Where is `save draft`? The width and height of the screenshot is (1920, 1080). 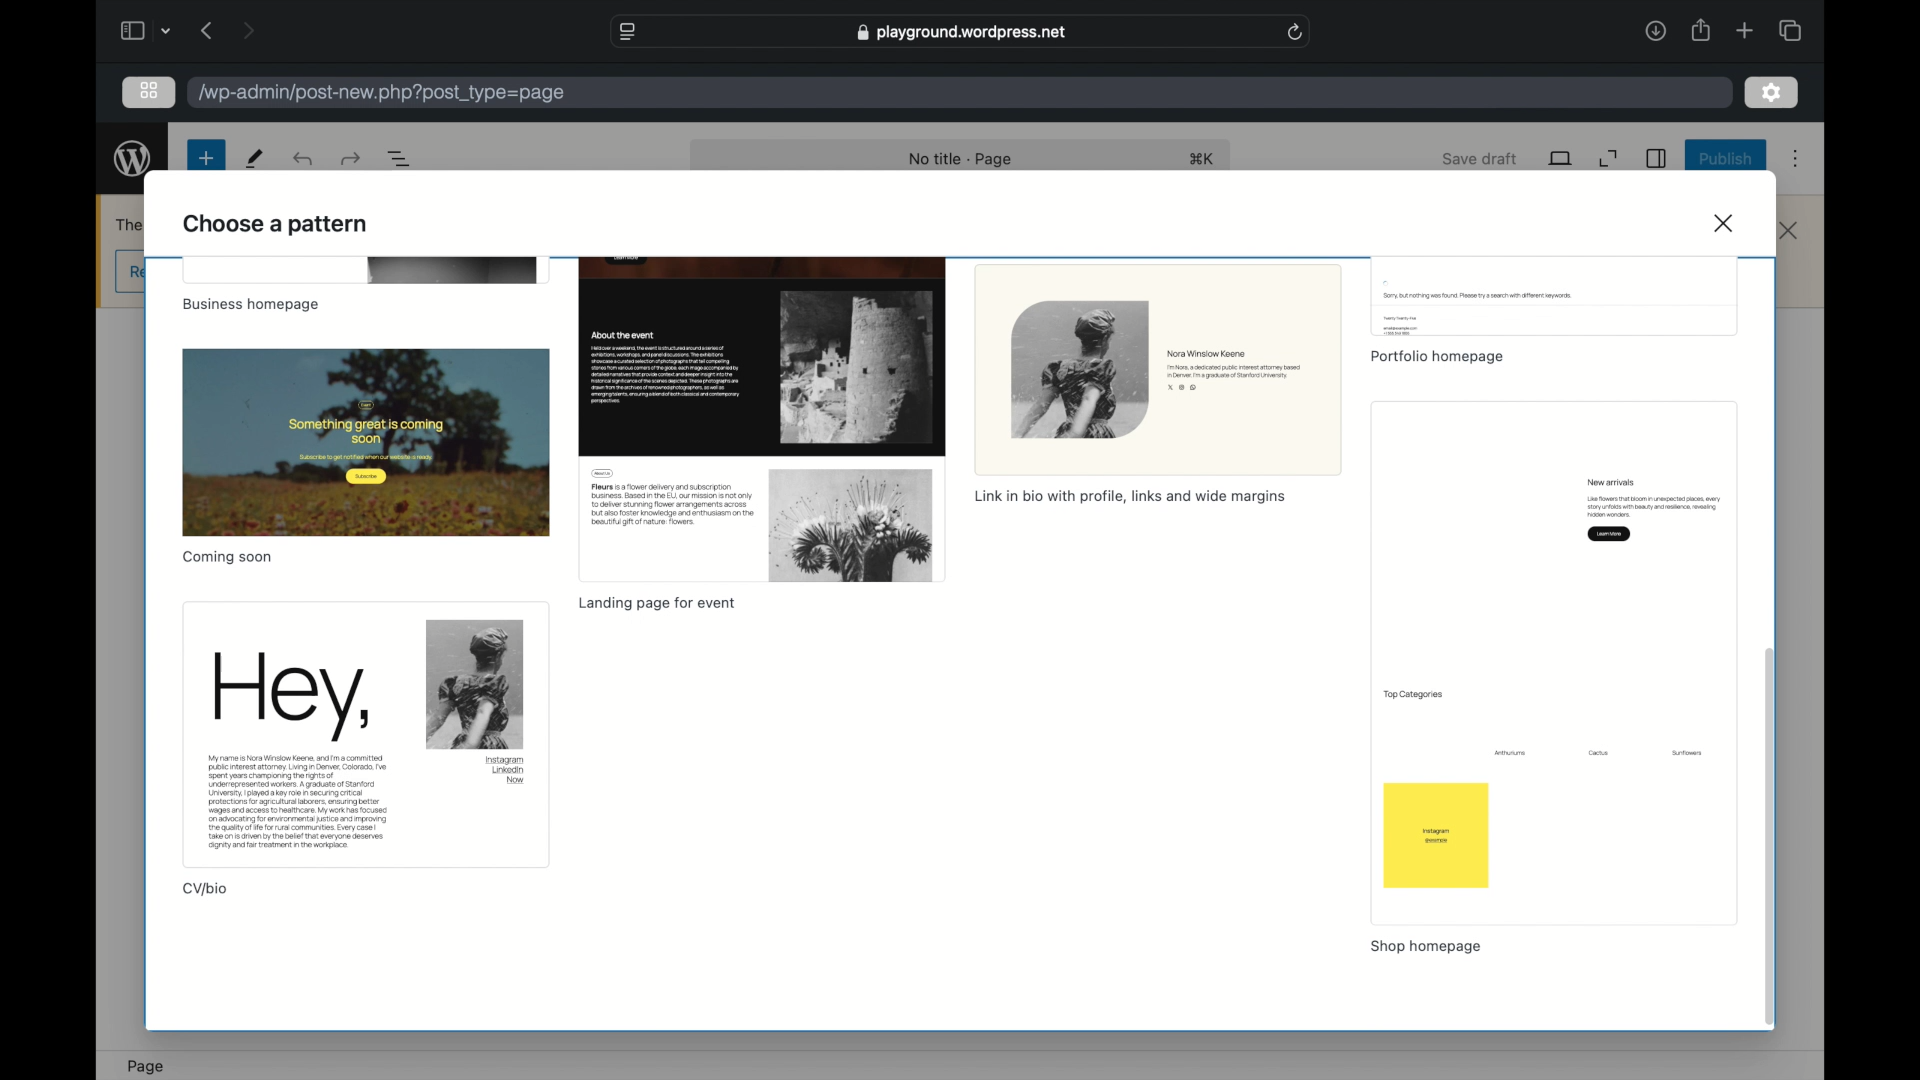 save draft is located at coordinates (1481, 158).